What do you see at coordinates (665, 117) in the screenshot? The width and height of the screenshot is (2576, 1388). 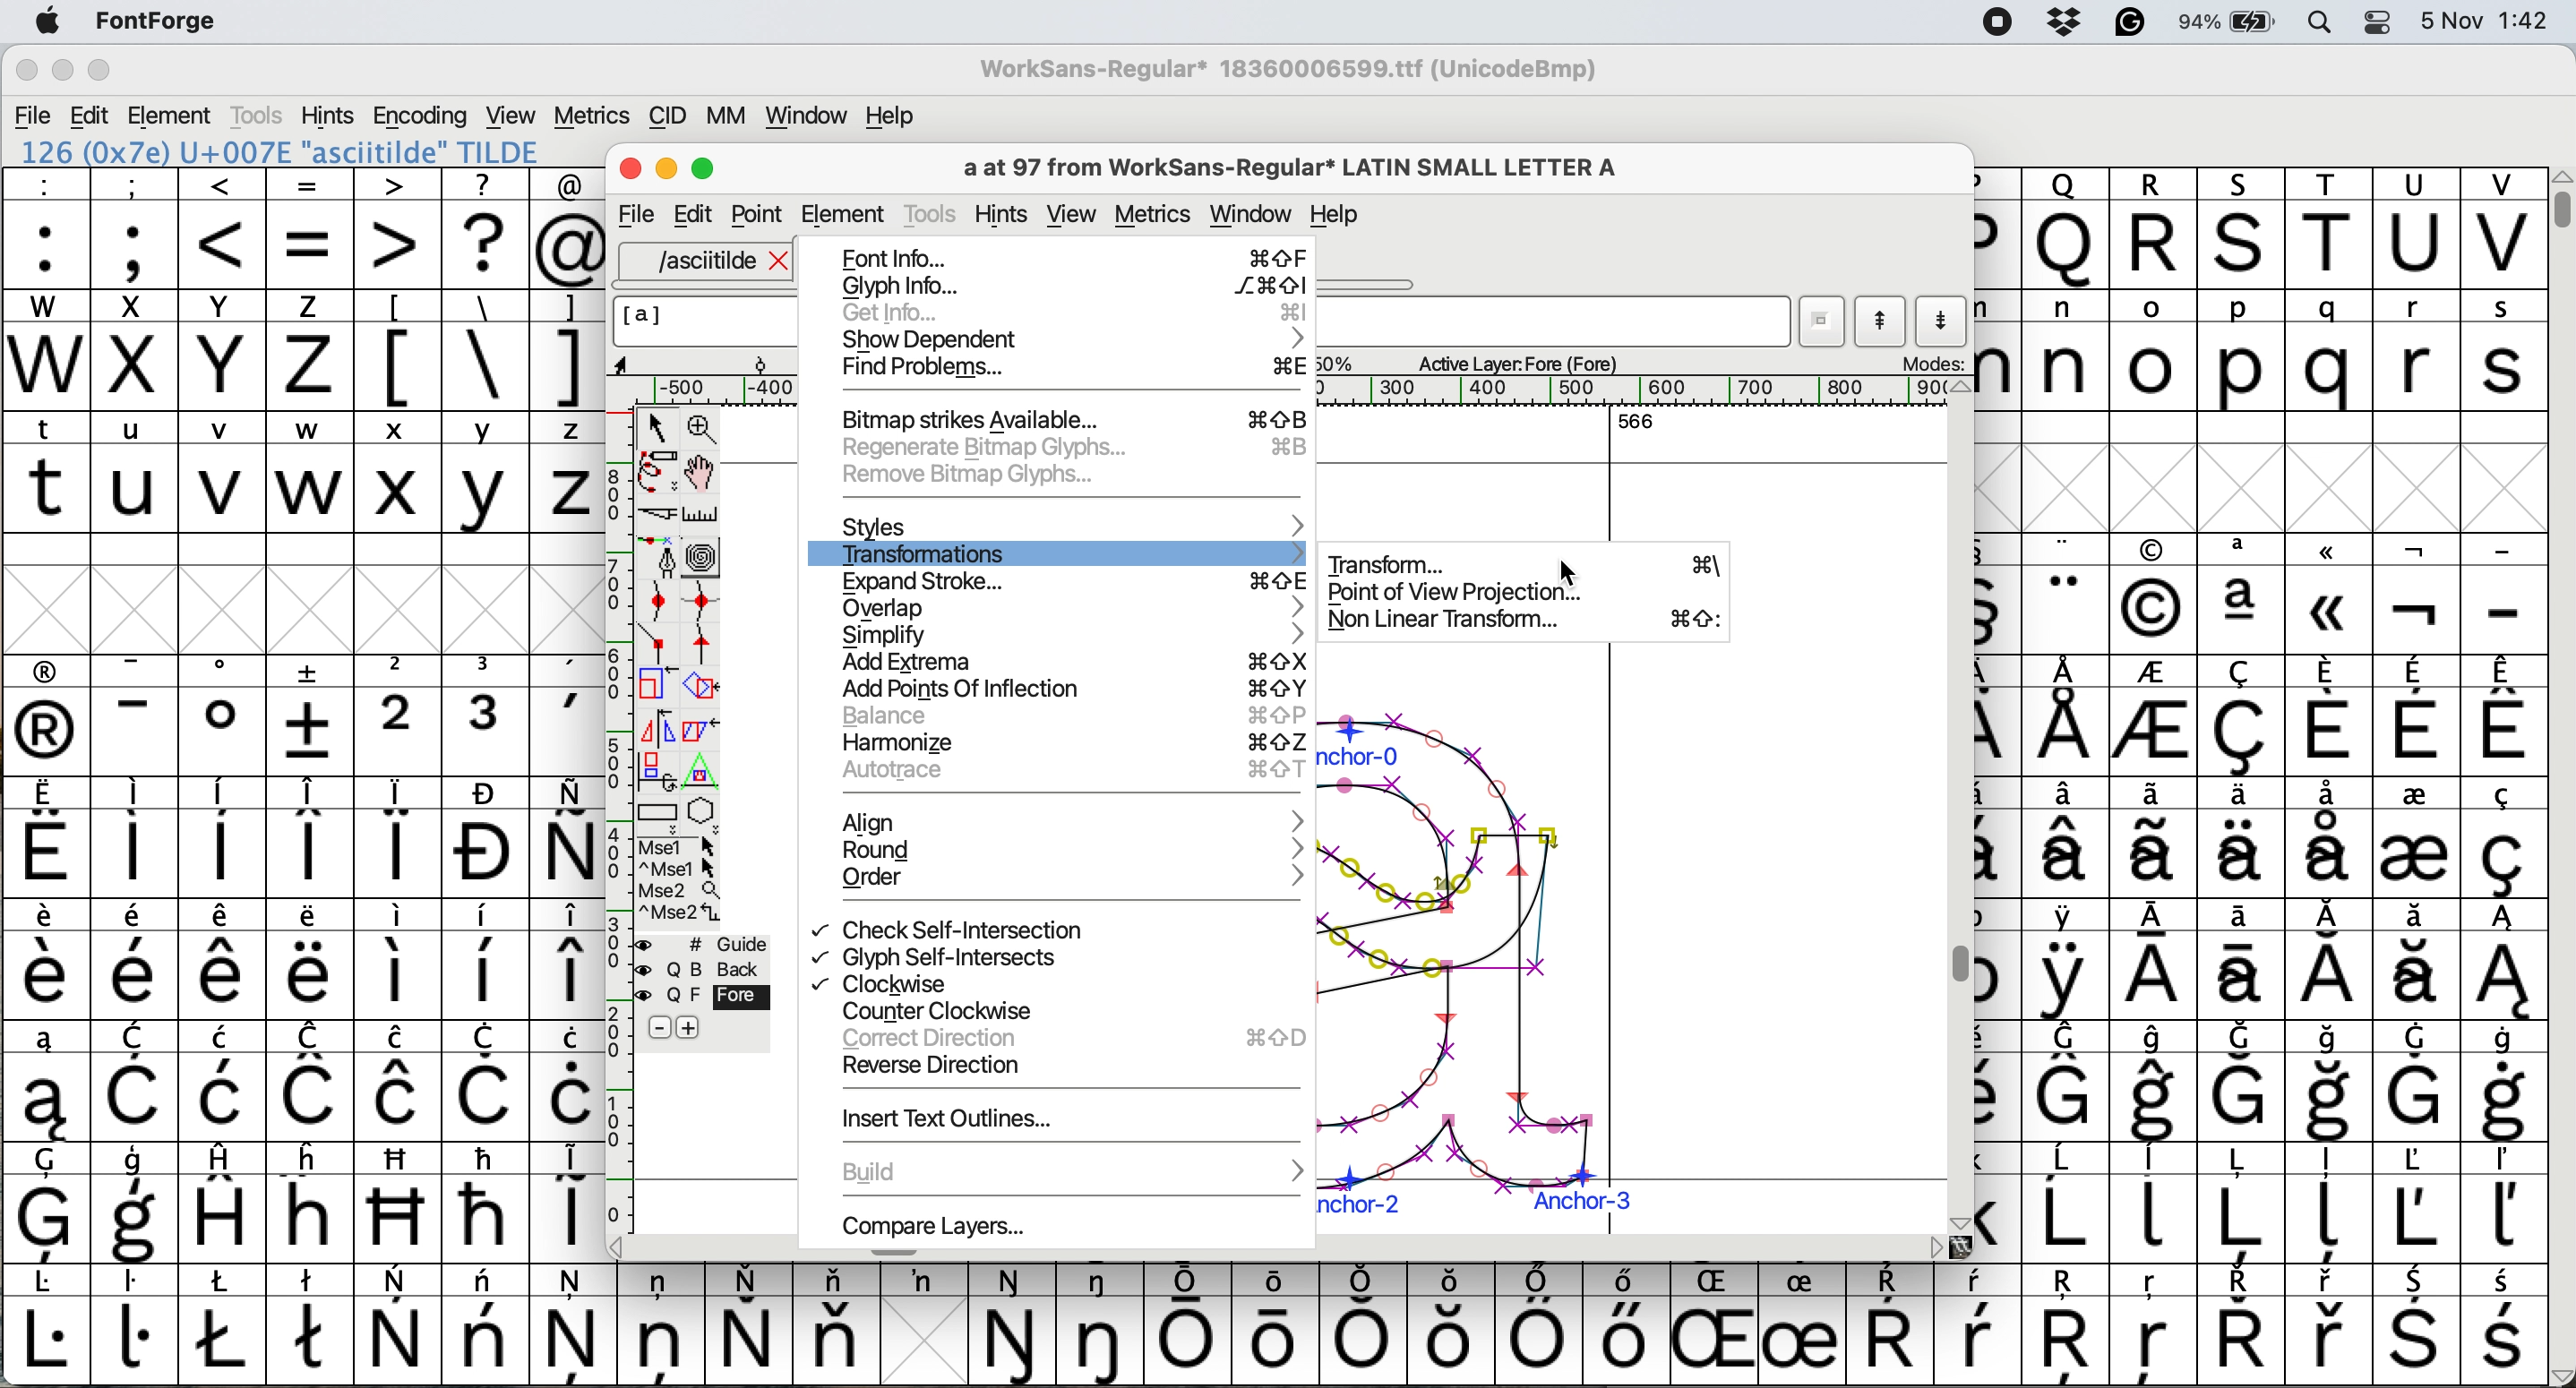 I see `cid` at bounding box center [665, 117].